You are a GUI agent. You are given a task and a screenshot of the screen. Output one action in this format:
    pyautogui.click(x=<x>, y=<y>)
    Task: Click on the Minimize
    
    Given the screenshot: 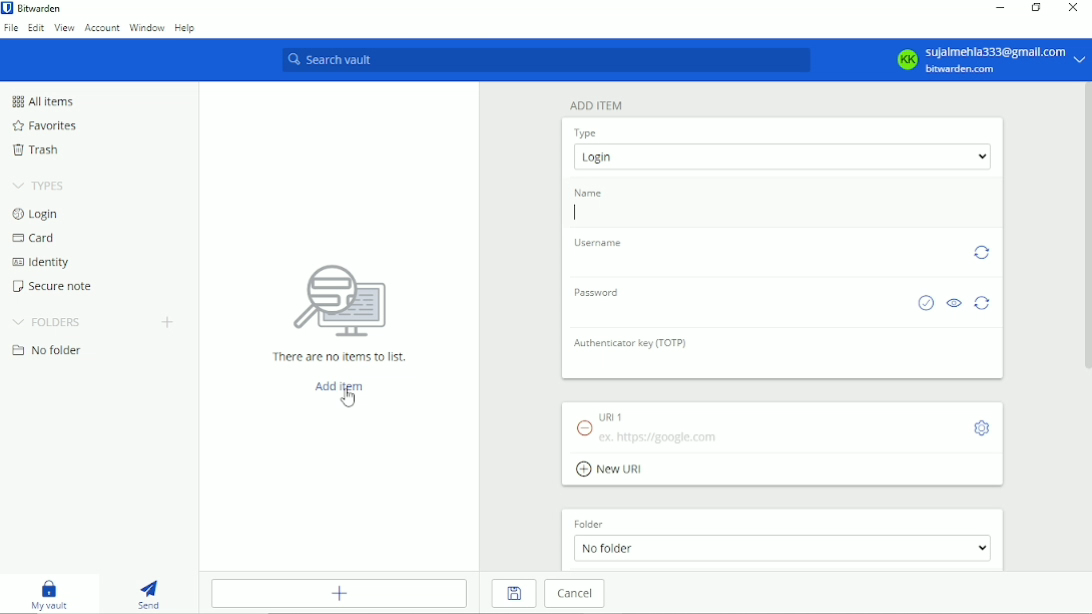 What is the action you would take?
    pyautogui.click(x=998, y=8)
    